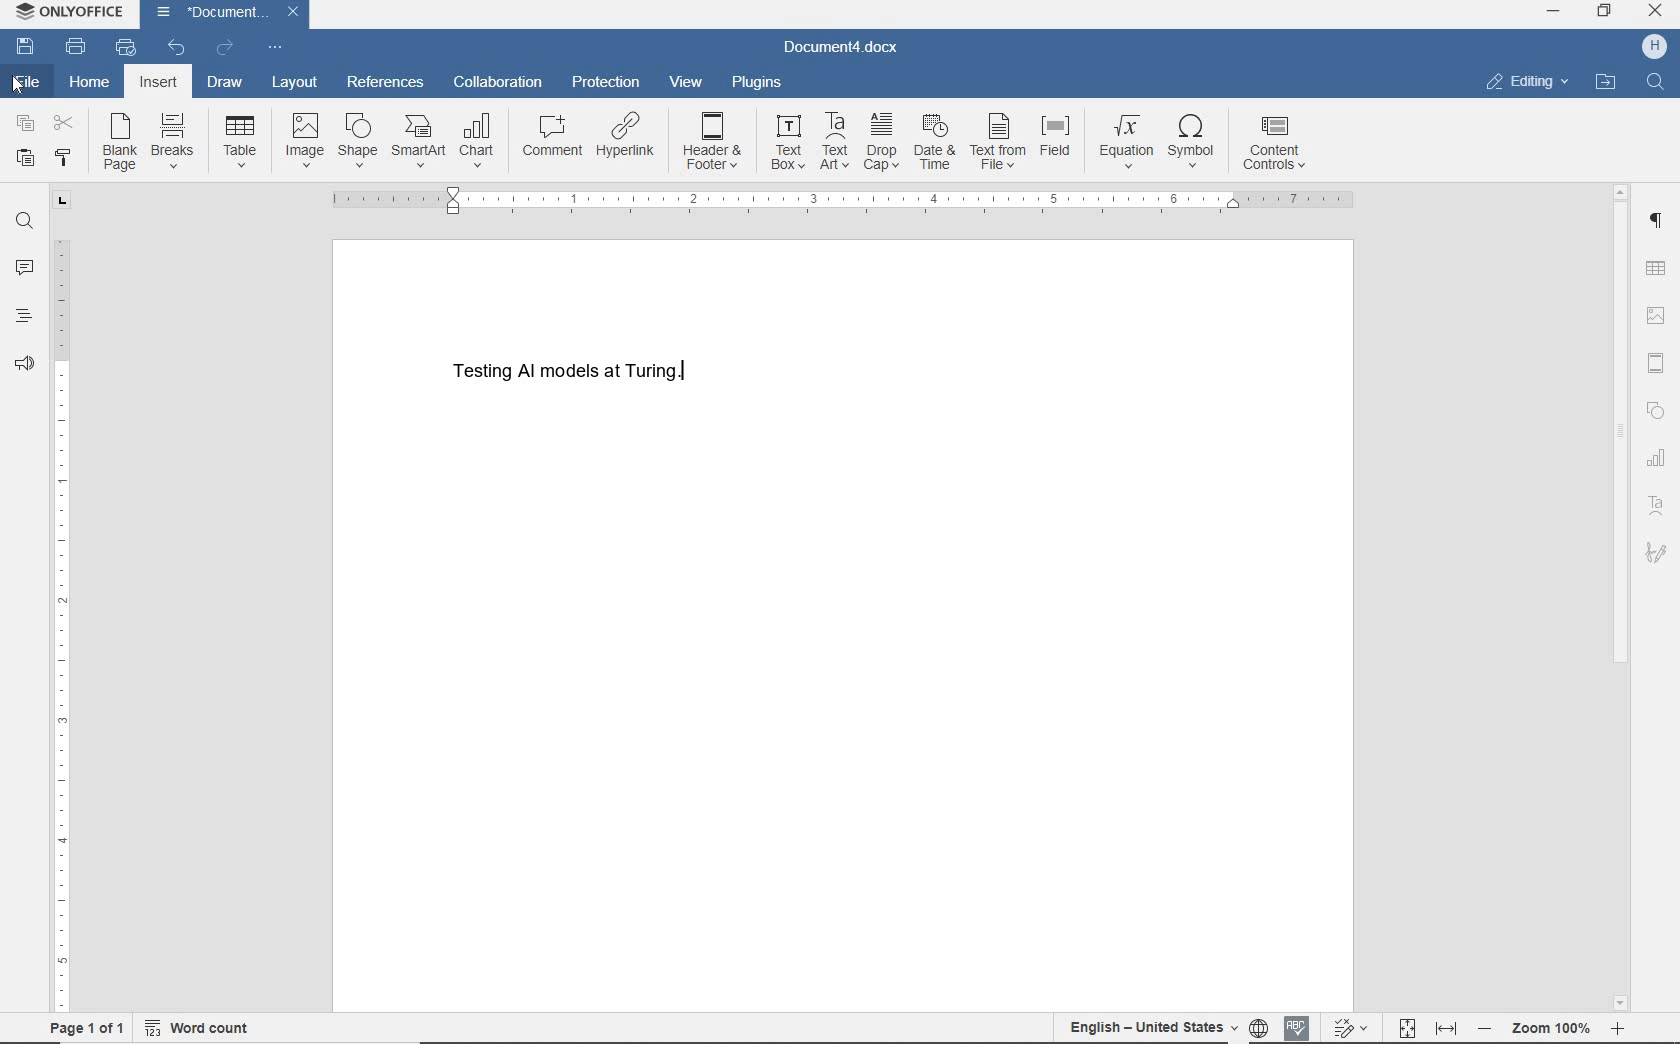 This screenshot has height=1044, width=1680. Describe the element at coordinates (788, 145) in the screenshot. I see `text box` at that location.